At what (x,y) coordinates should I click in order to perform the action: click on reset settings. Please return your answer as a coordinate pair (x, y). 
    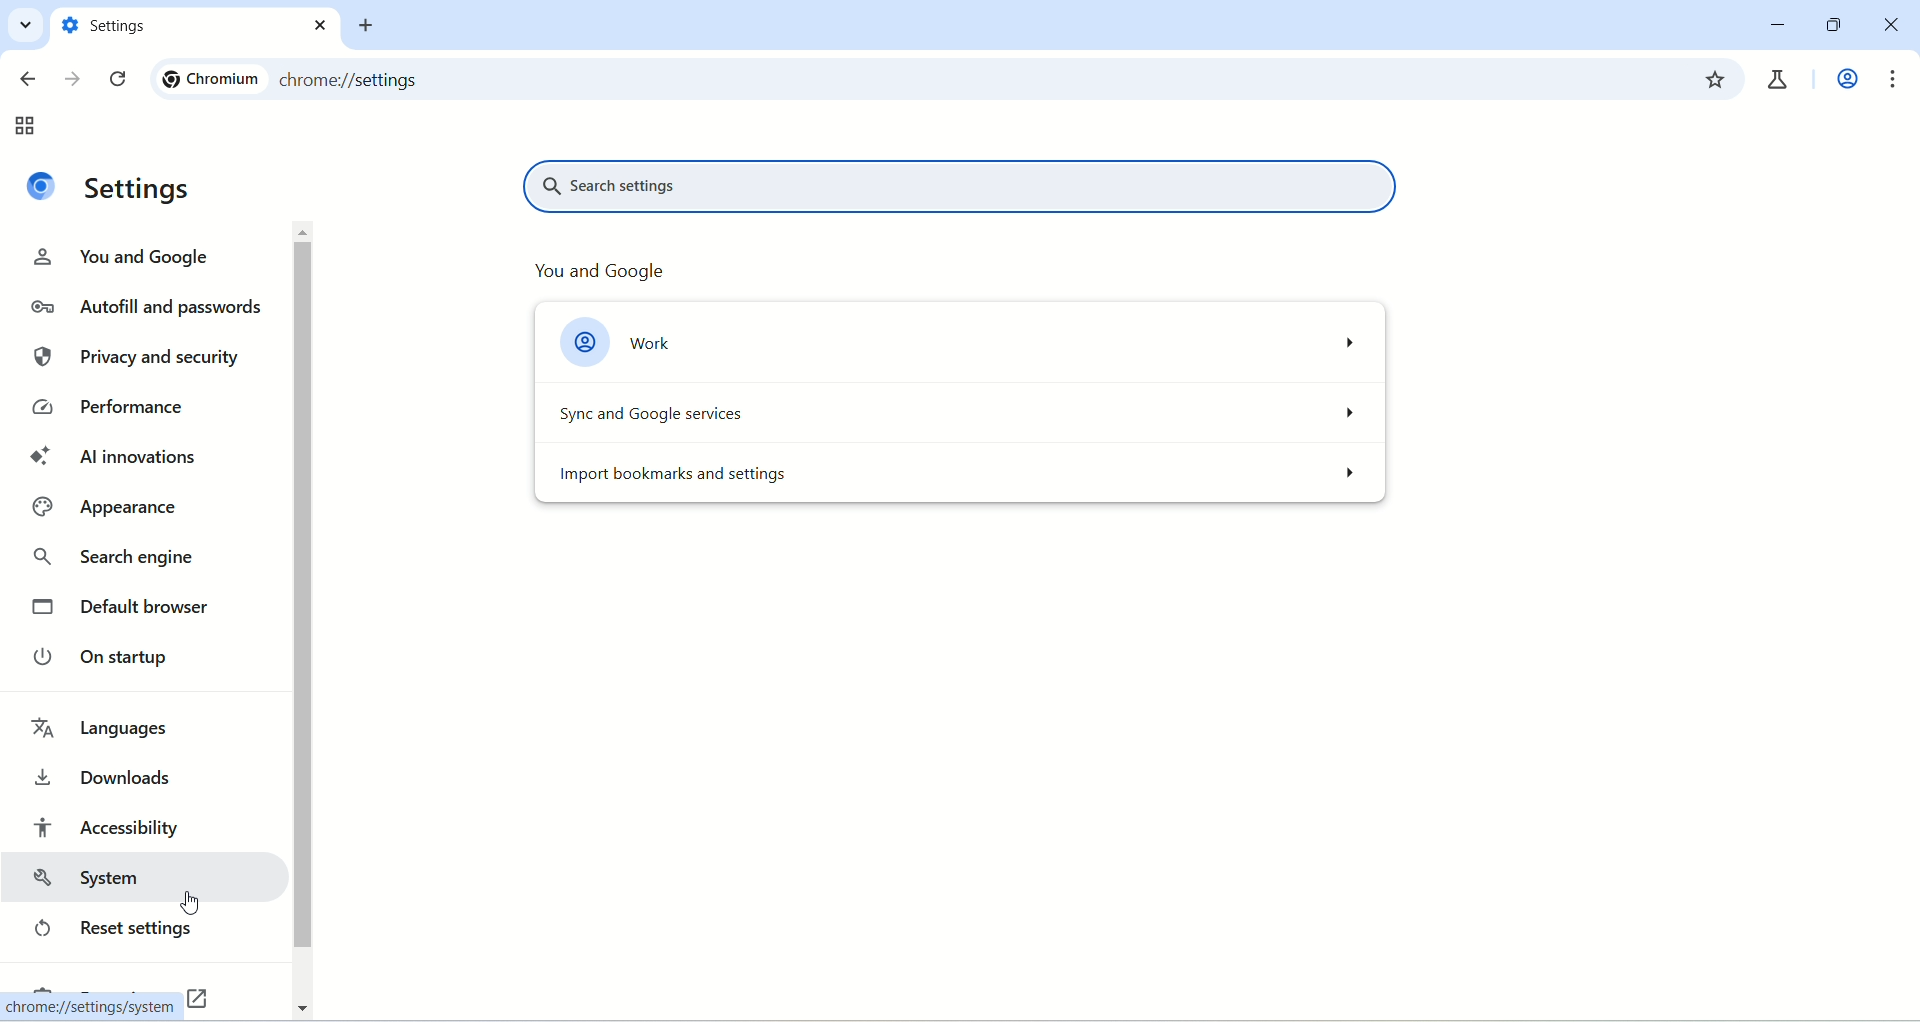
    Looking at the image, I should click on (117, 931).